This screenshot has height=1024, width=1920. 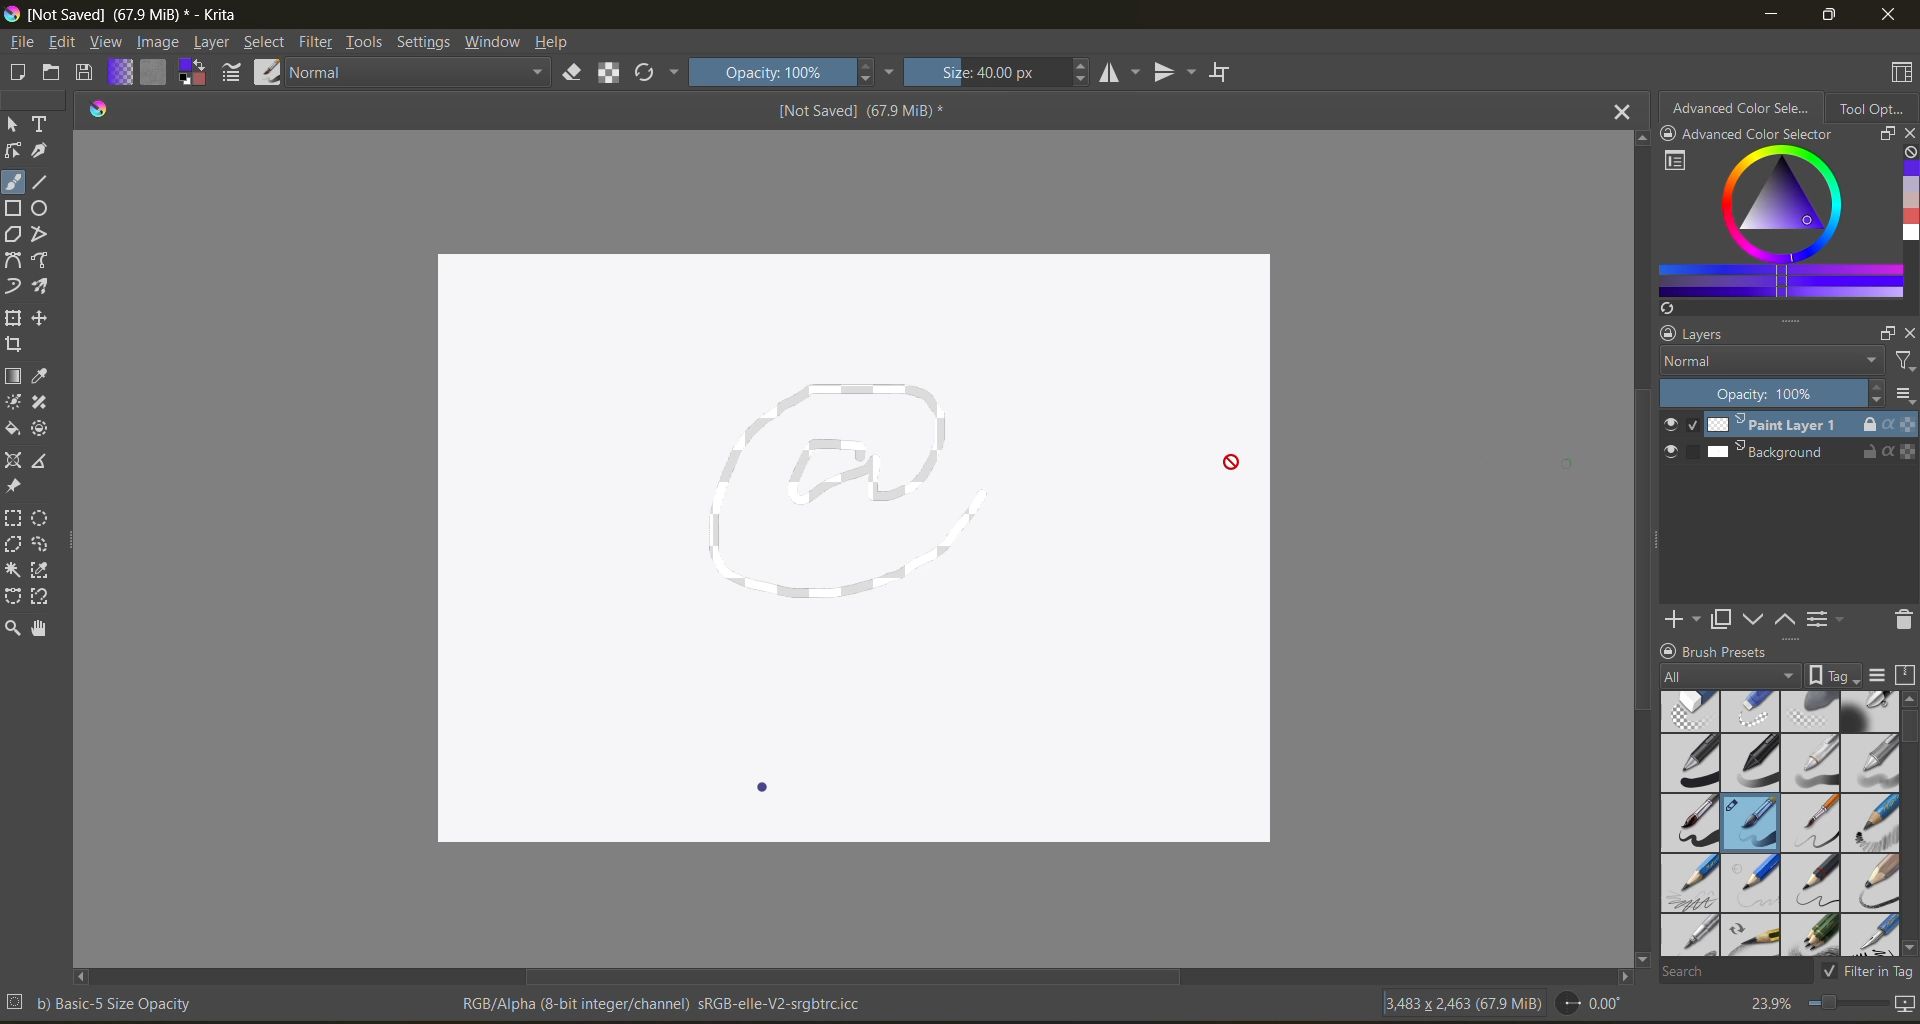 What do you see at coordinates (1683, 620) in the screenshot?
I see `create` at bounding box center [1683, 620].